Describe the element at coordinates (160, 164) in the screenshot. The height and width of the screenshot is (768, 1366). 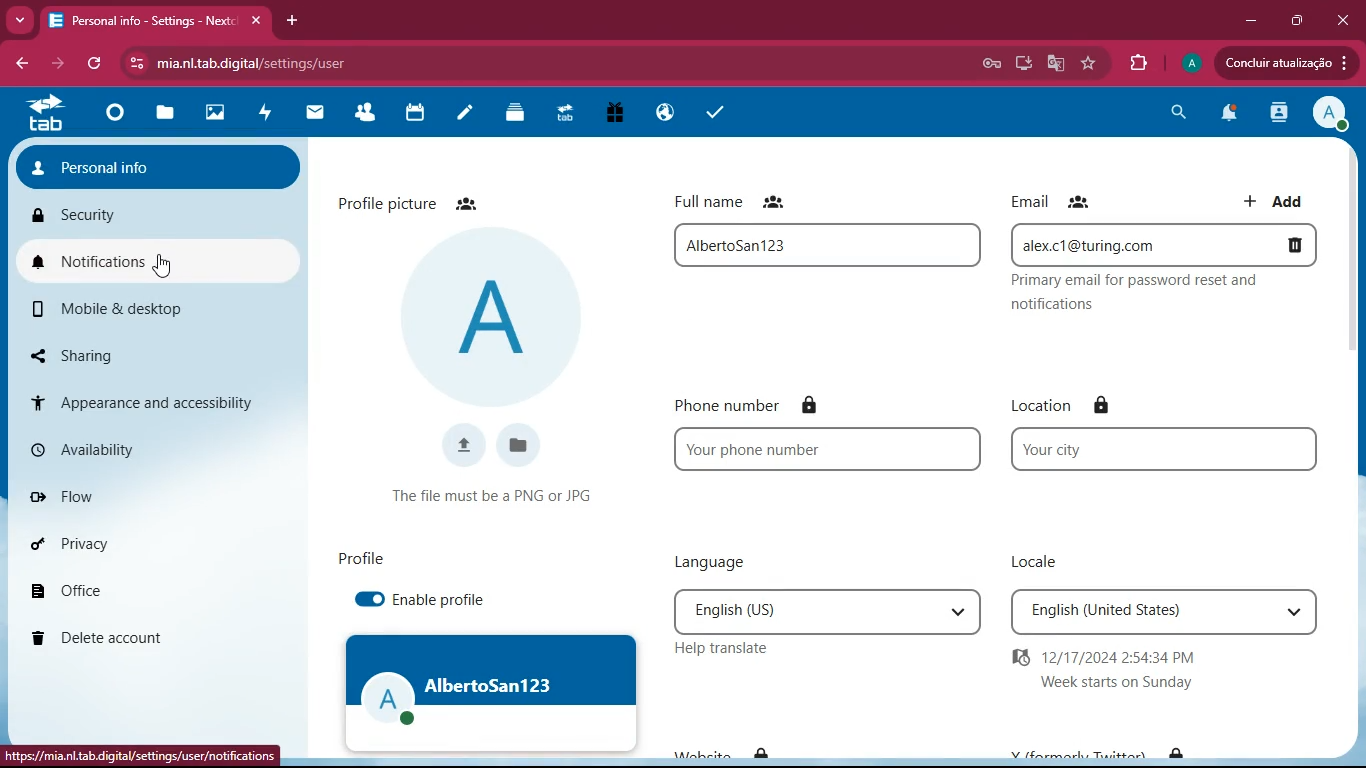
I see `profile` at that location.